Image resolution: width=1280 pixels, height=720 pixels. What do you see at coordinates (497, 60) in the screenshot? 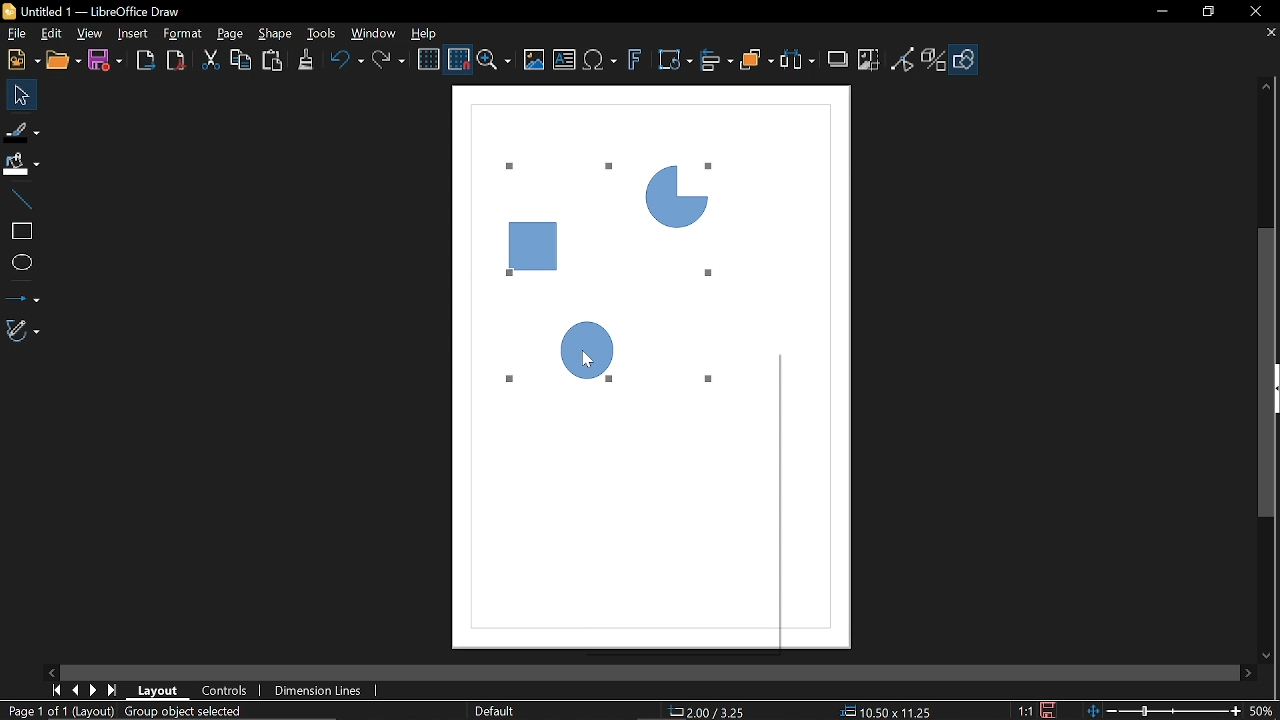
I see `Zoom` at bounding box center [497, 60].